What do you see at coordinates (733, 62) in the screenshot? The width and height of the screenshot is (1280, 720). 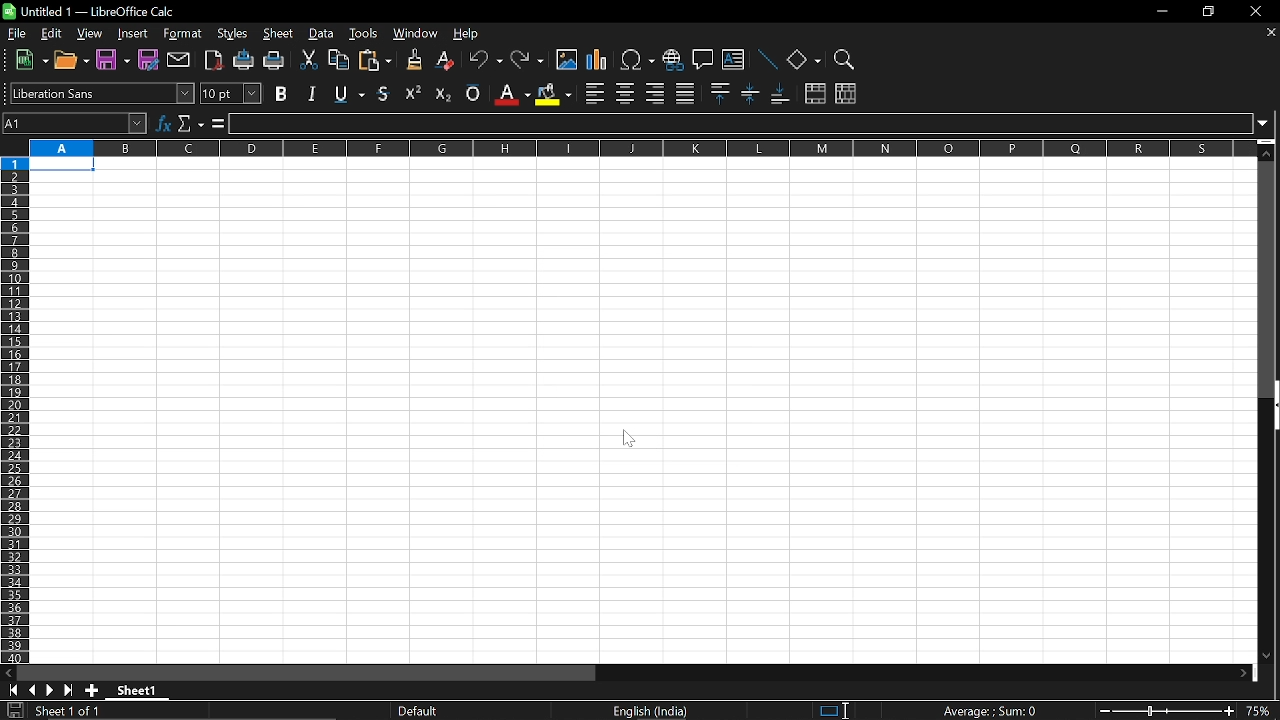 I see `insert text` at bounding box center [733, 62].